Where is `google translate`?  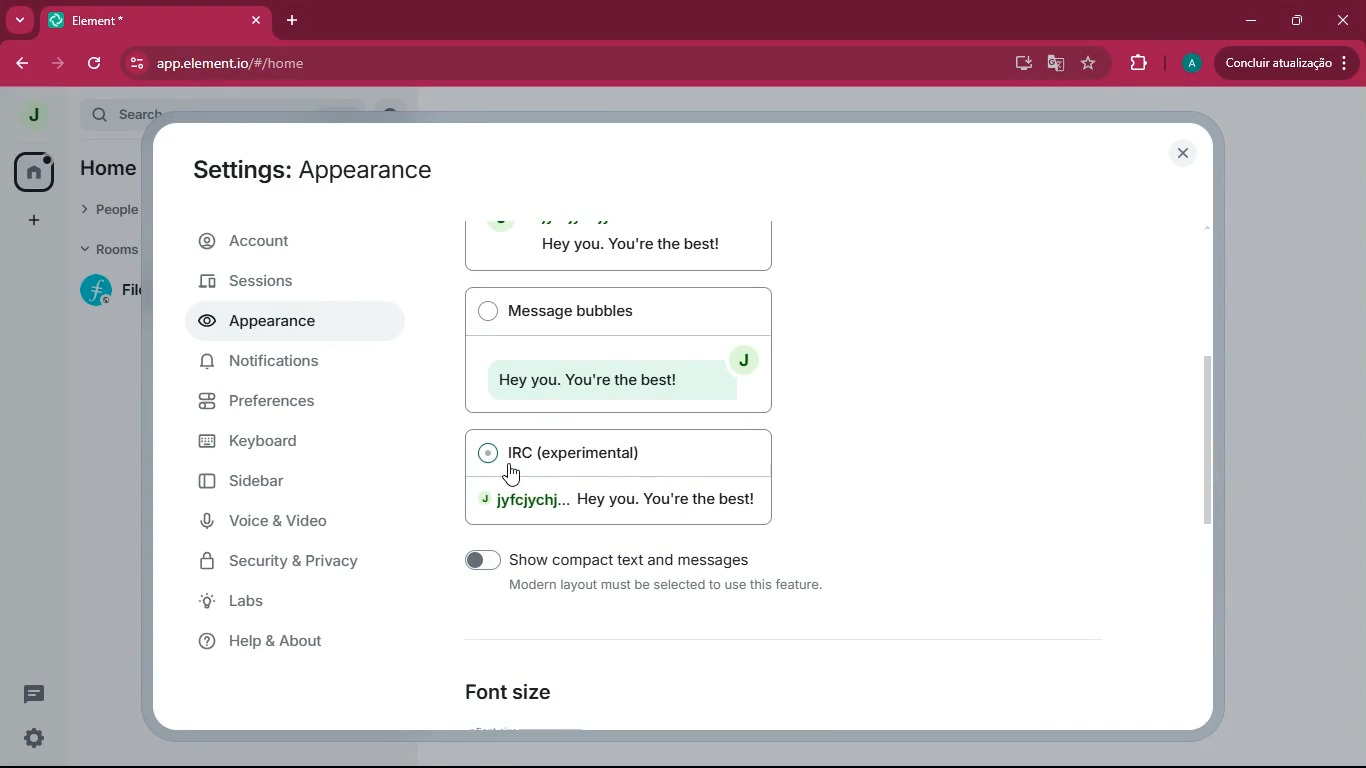 google translate is located at coordinates (1057, 65).